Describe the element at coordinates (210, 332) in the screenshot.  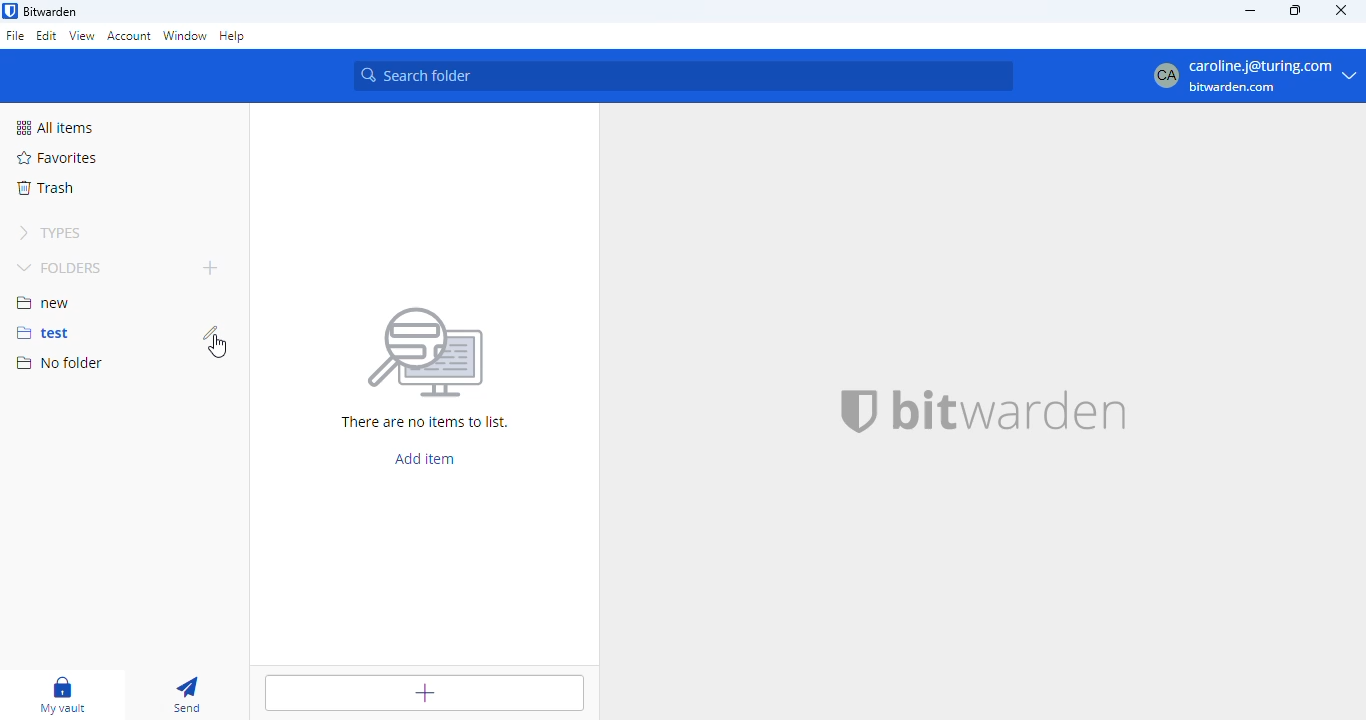
I see `edit` at that location.